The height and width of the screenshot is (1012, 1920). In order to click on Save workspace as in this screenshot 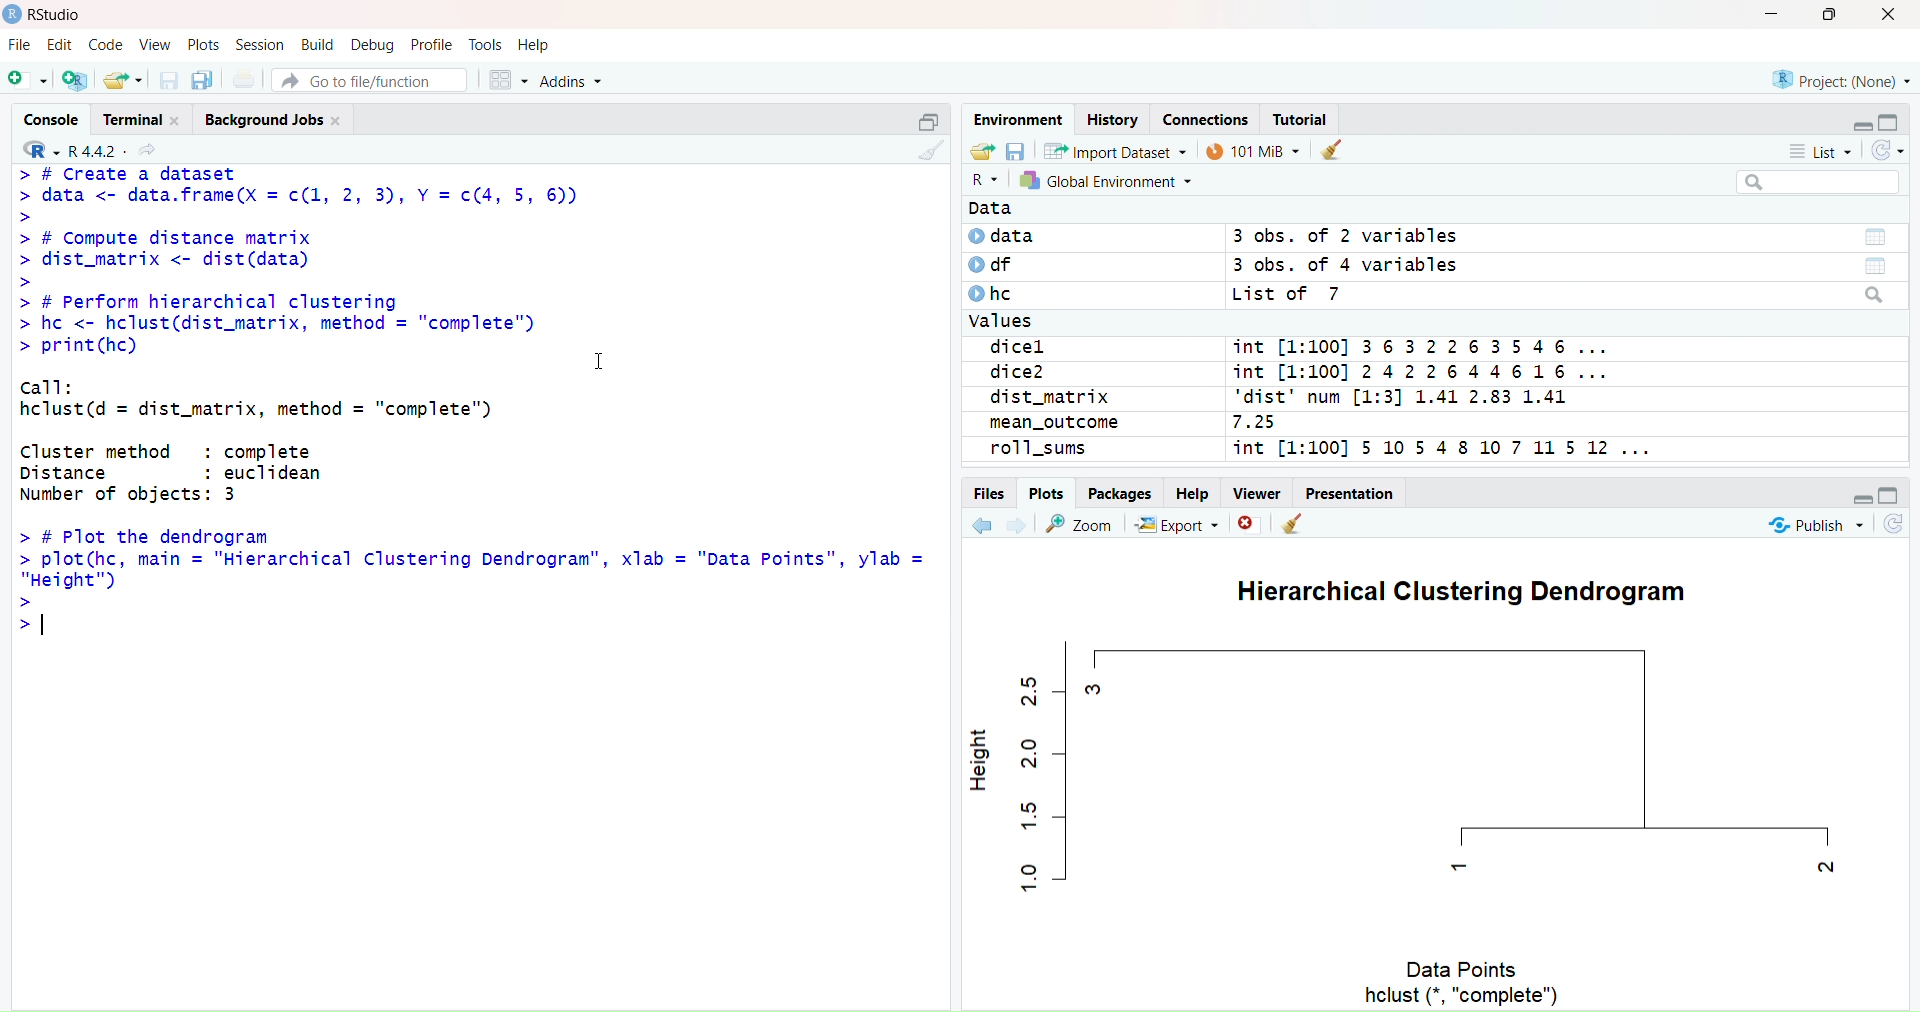, I will do `click(1019, 149)`.